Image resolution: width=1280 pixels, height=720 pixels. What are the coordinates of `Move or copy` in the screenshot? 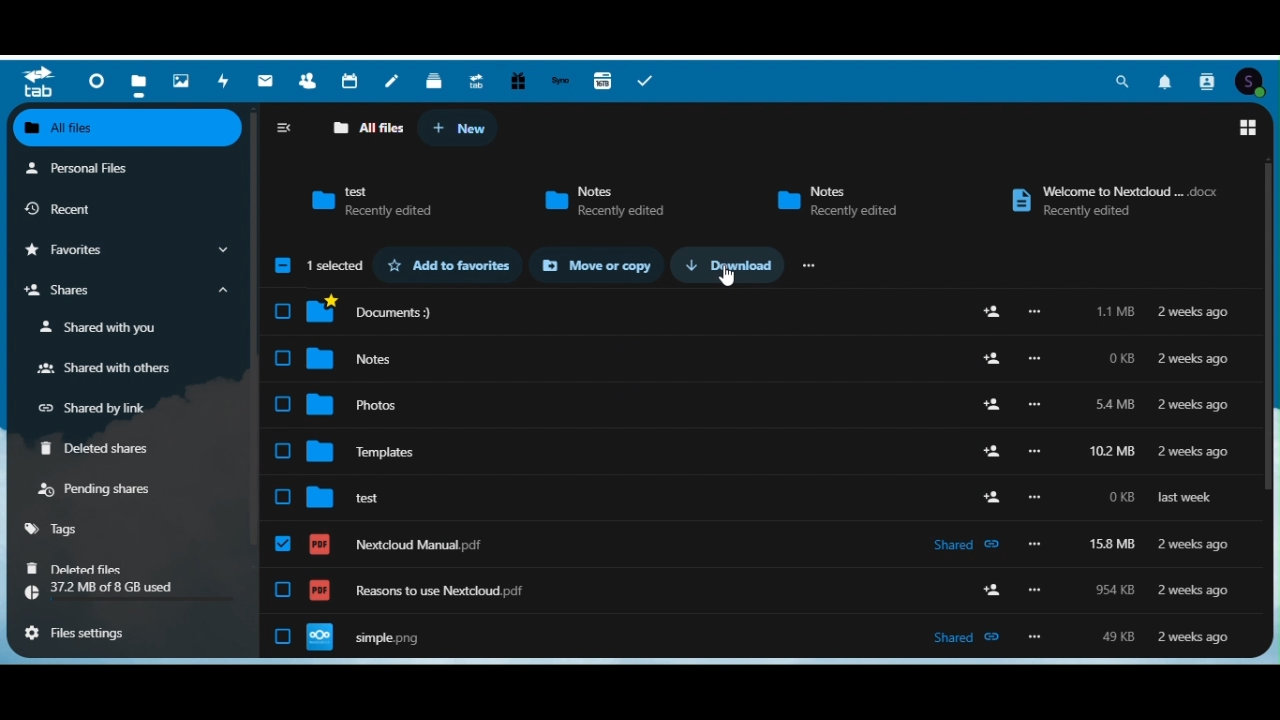 It's located at (601, 266).